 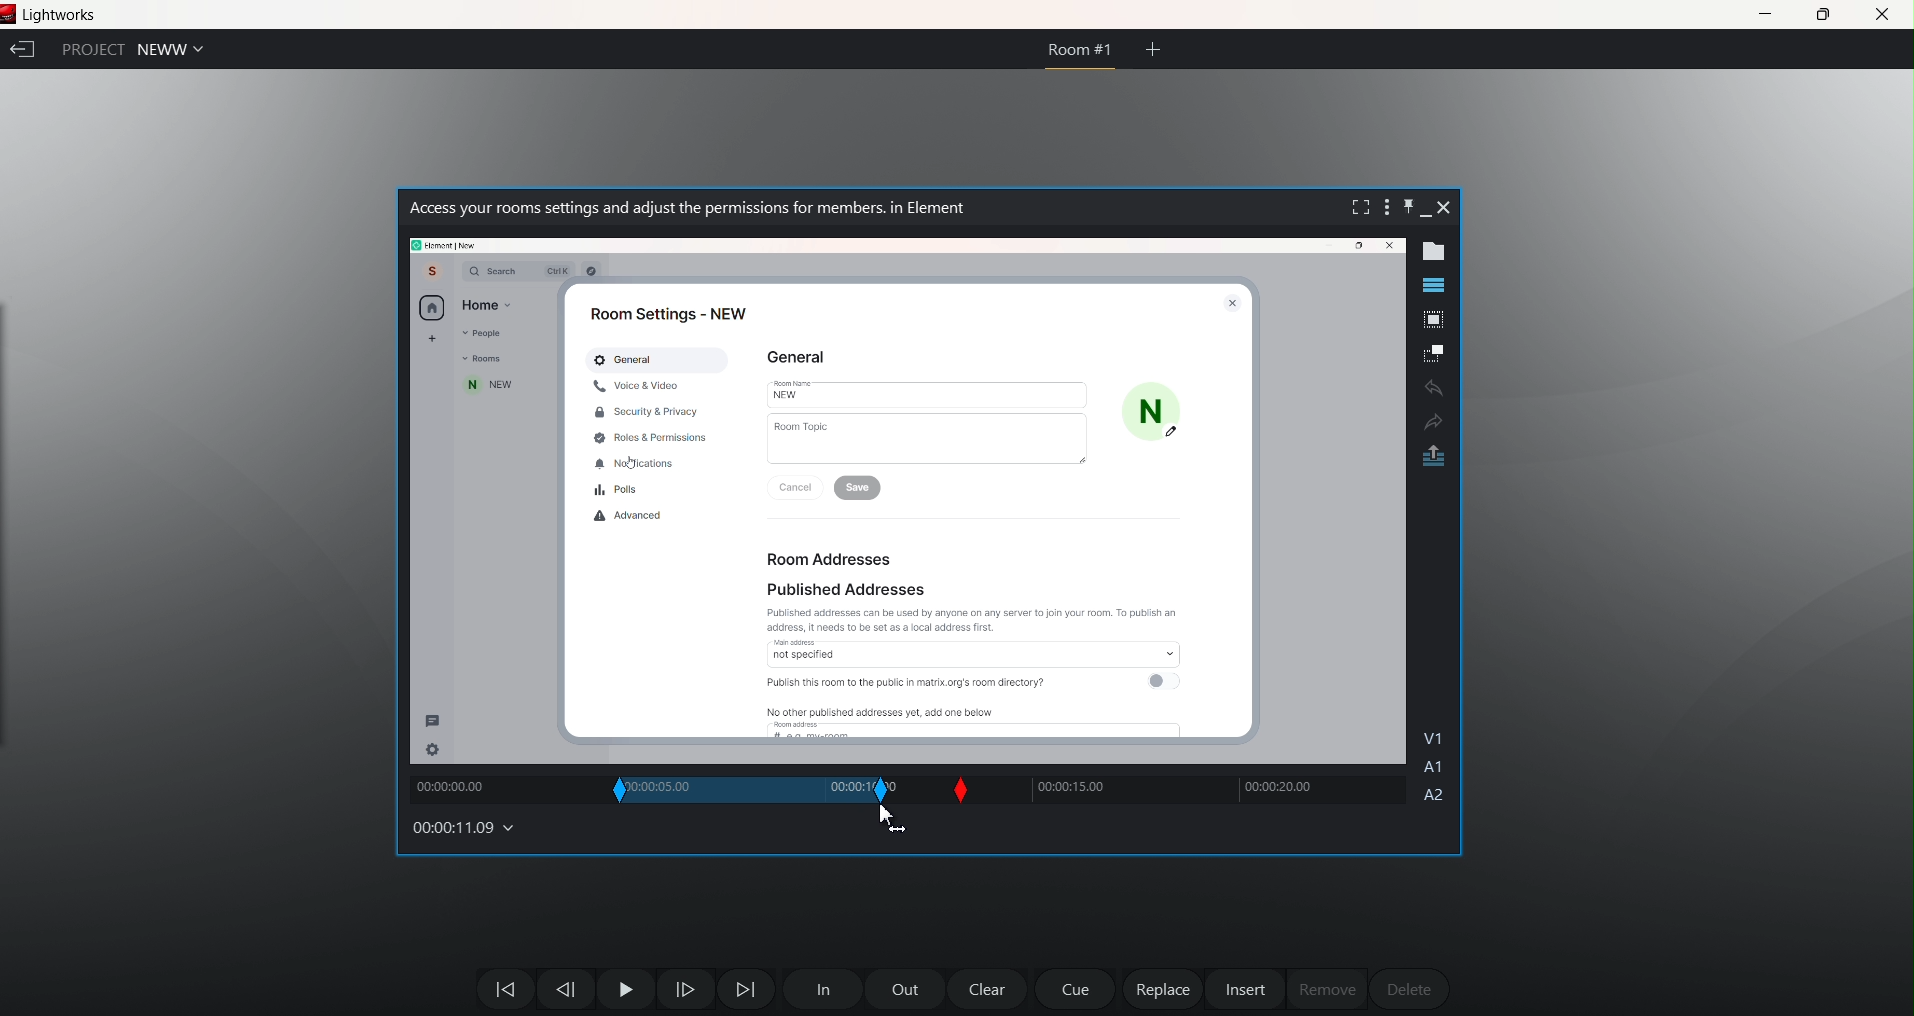 What do you see at coordinates (1434, 797) in the screenshot?
I see `A2` at bounding box center [1434, 797].